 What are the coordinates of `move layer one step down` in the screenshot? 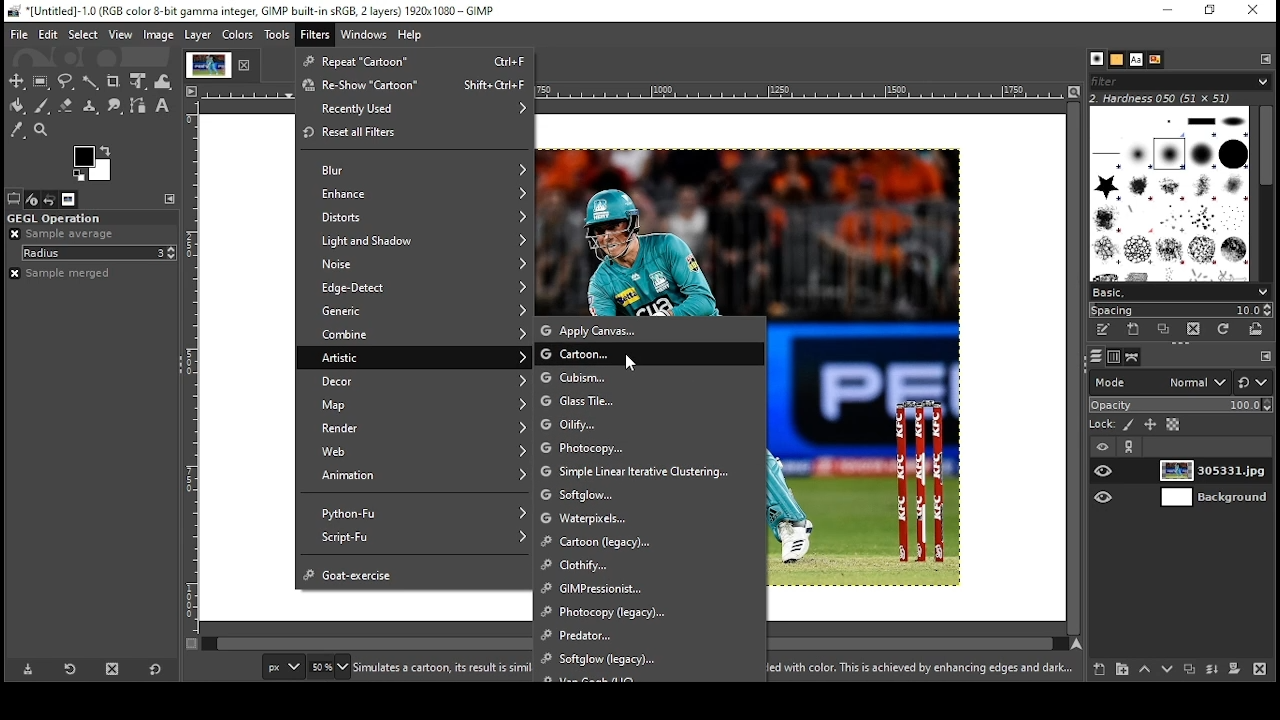 It's located at (1168, 670).